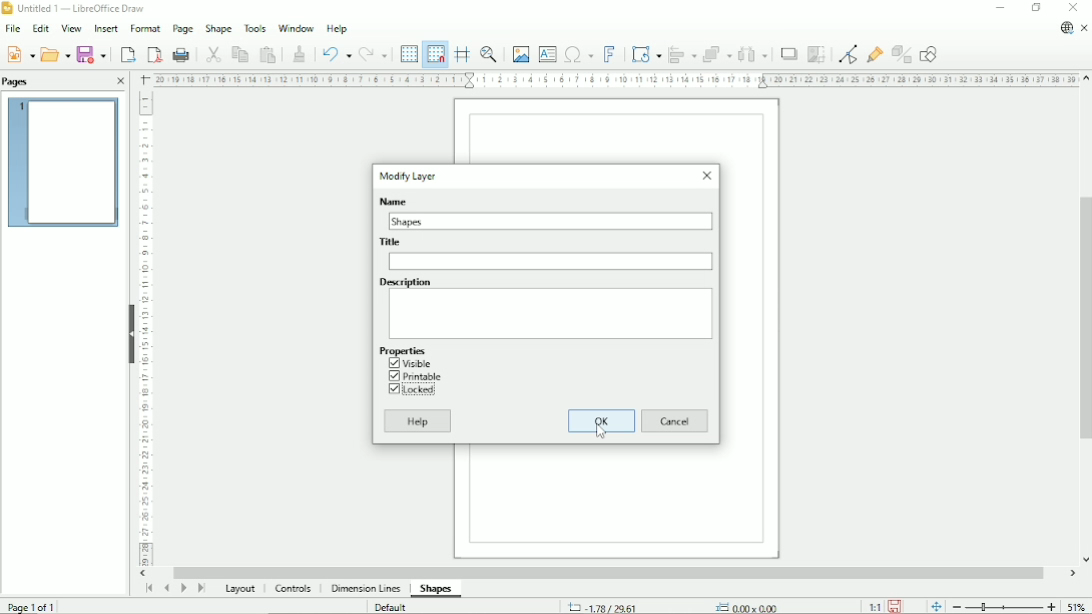 This screenshot has width=1092, height=614. I want to click on Copy, so click(238, 54).